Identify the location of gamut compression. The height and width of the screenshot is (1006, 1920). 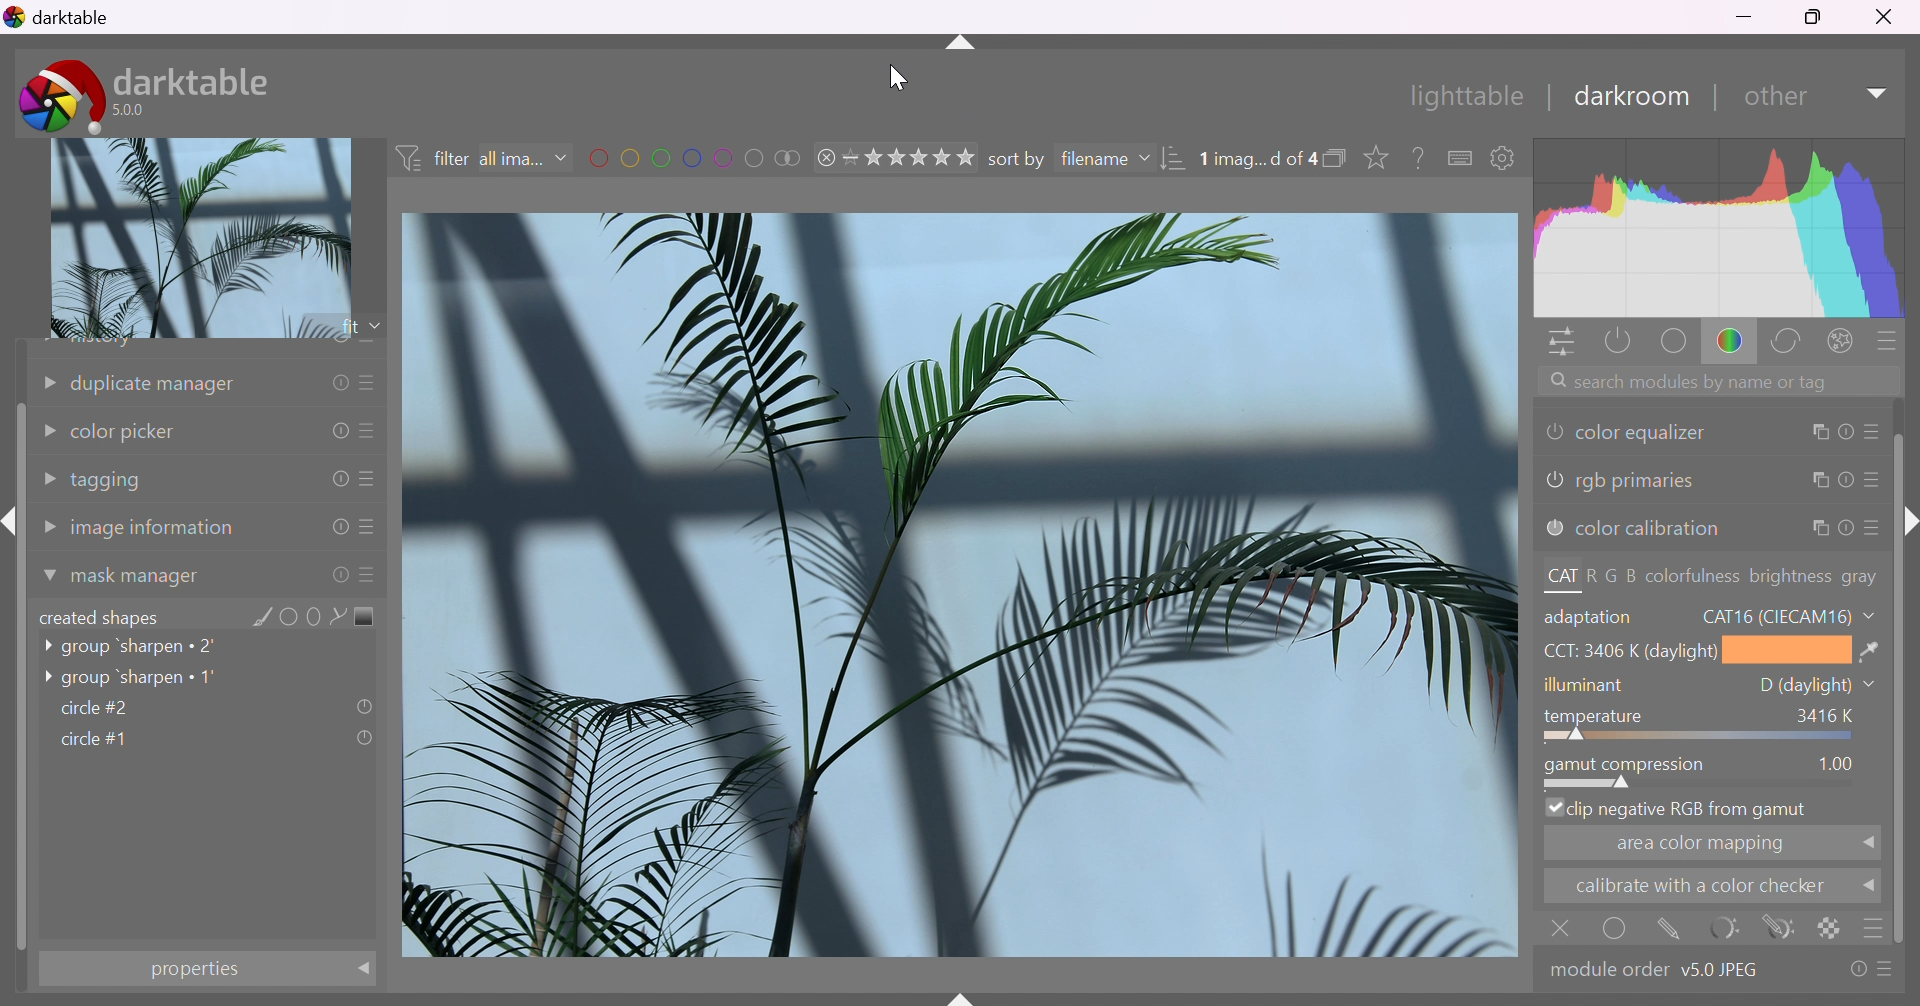
(1701, 773).